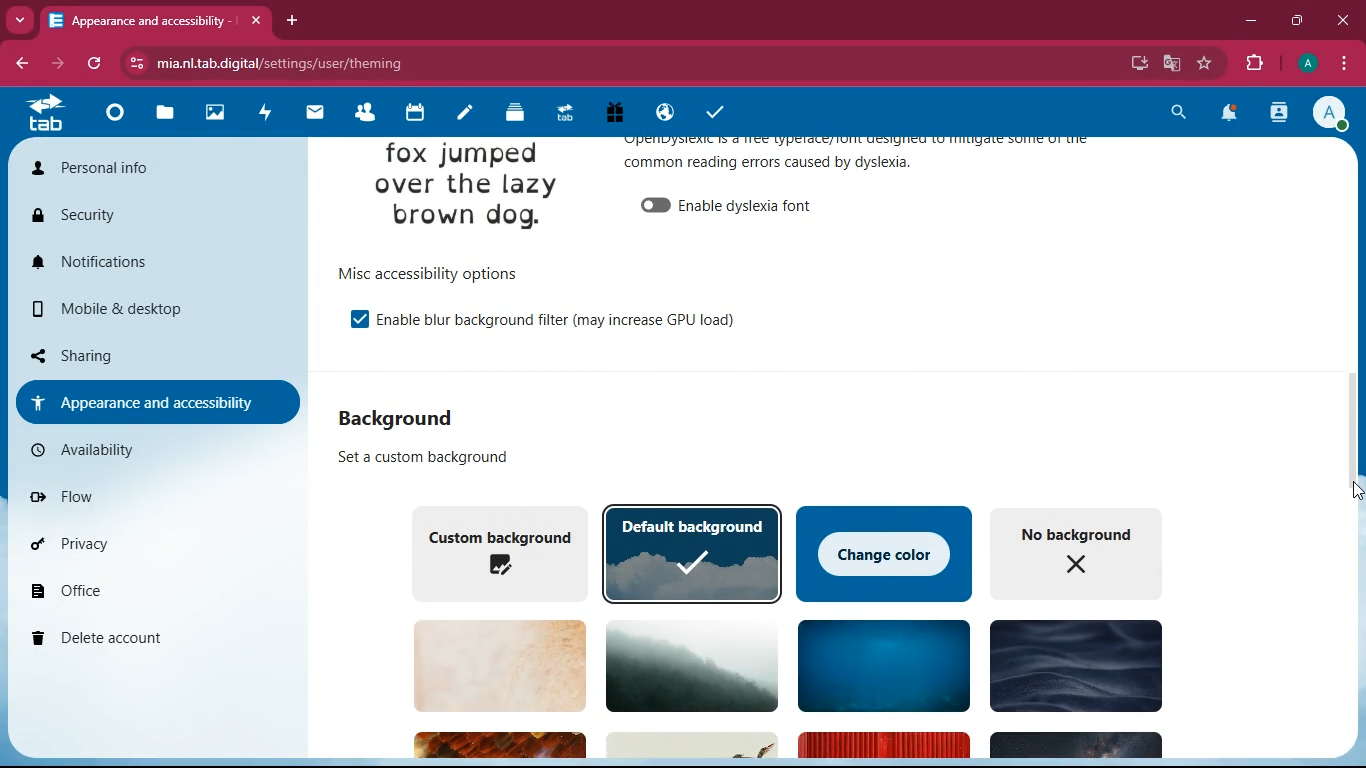  I want to click on personal info, so click(130, 166).